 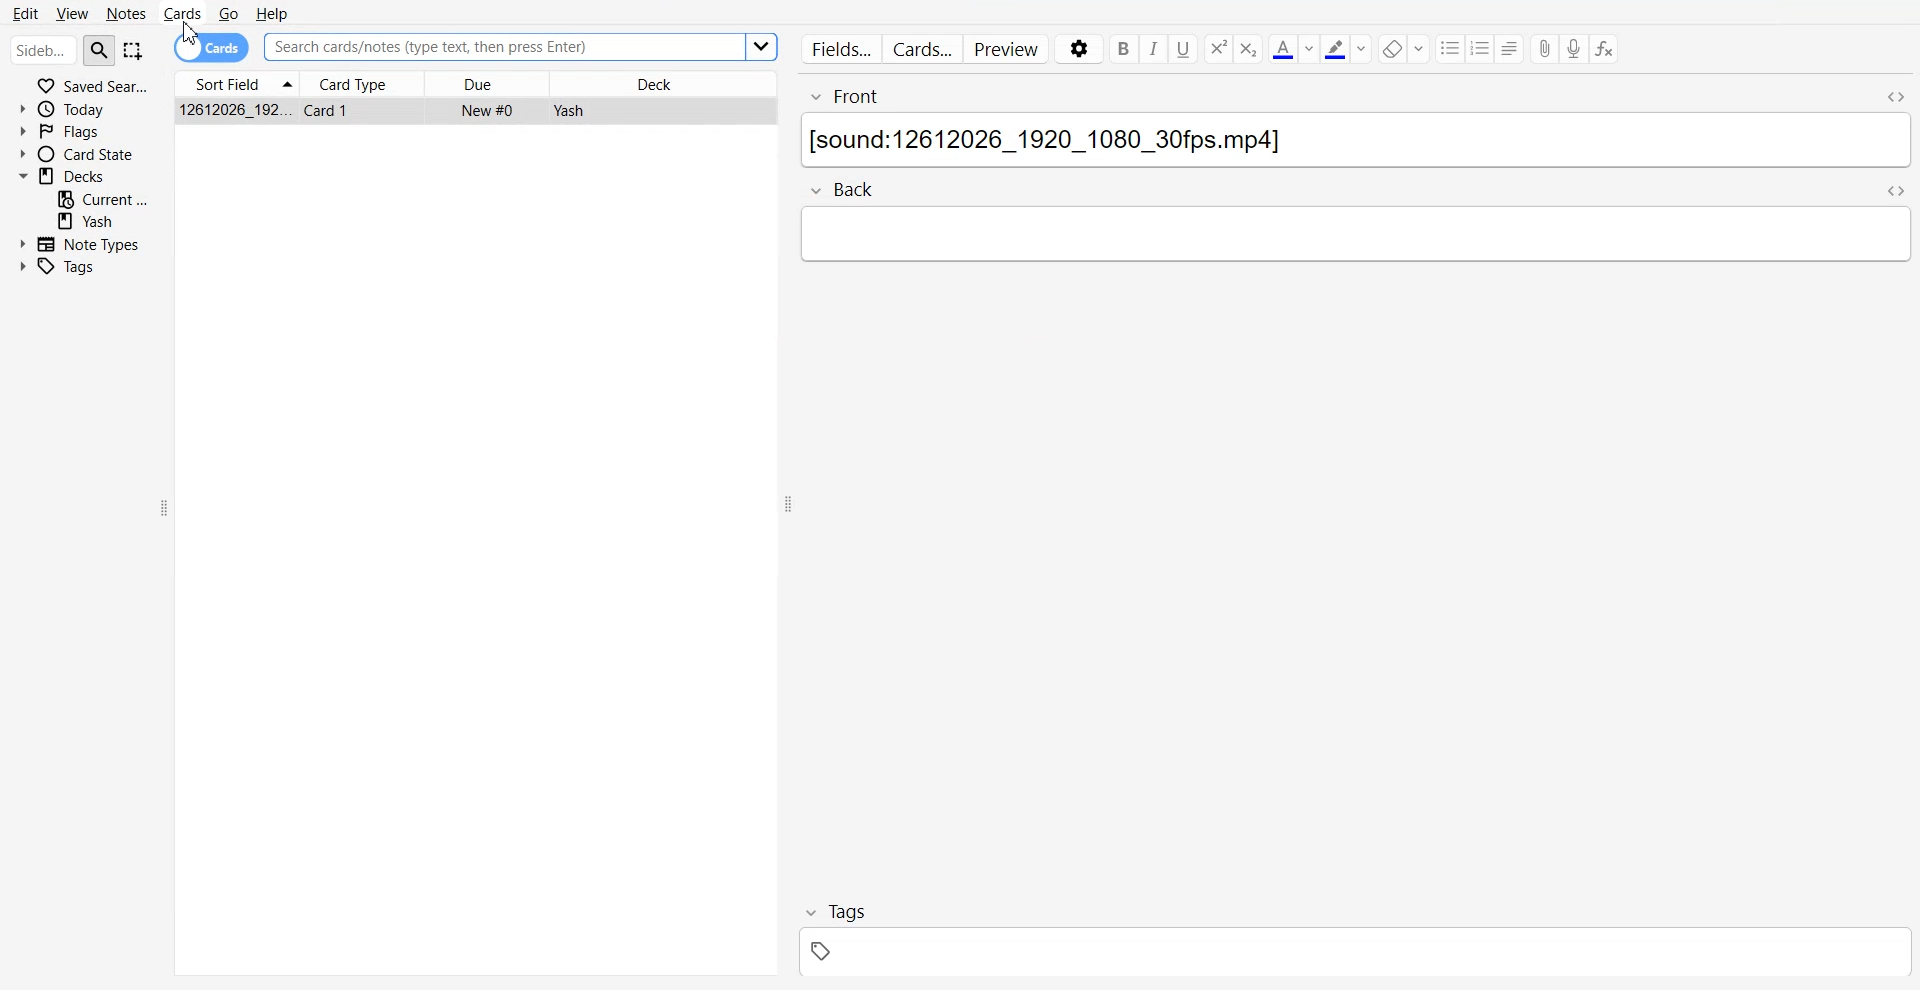 What do you see at coordinates (1331, 91) in the screenshot?
I see `Front` at bounding box center [1331, 91].